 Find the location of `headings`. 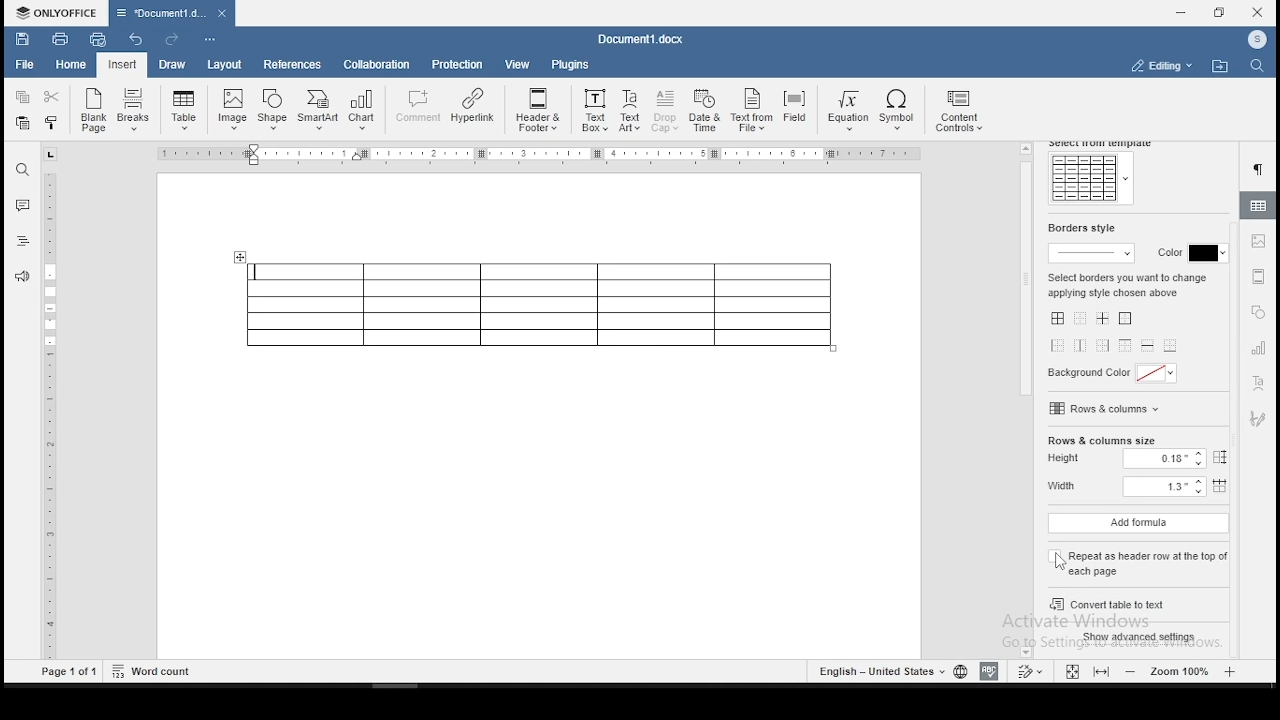

headings is located at coordinates (23, 241).